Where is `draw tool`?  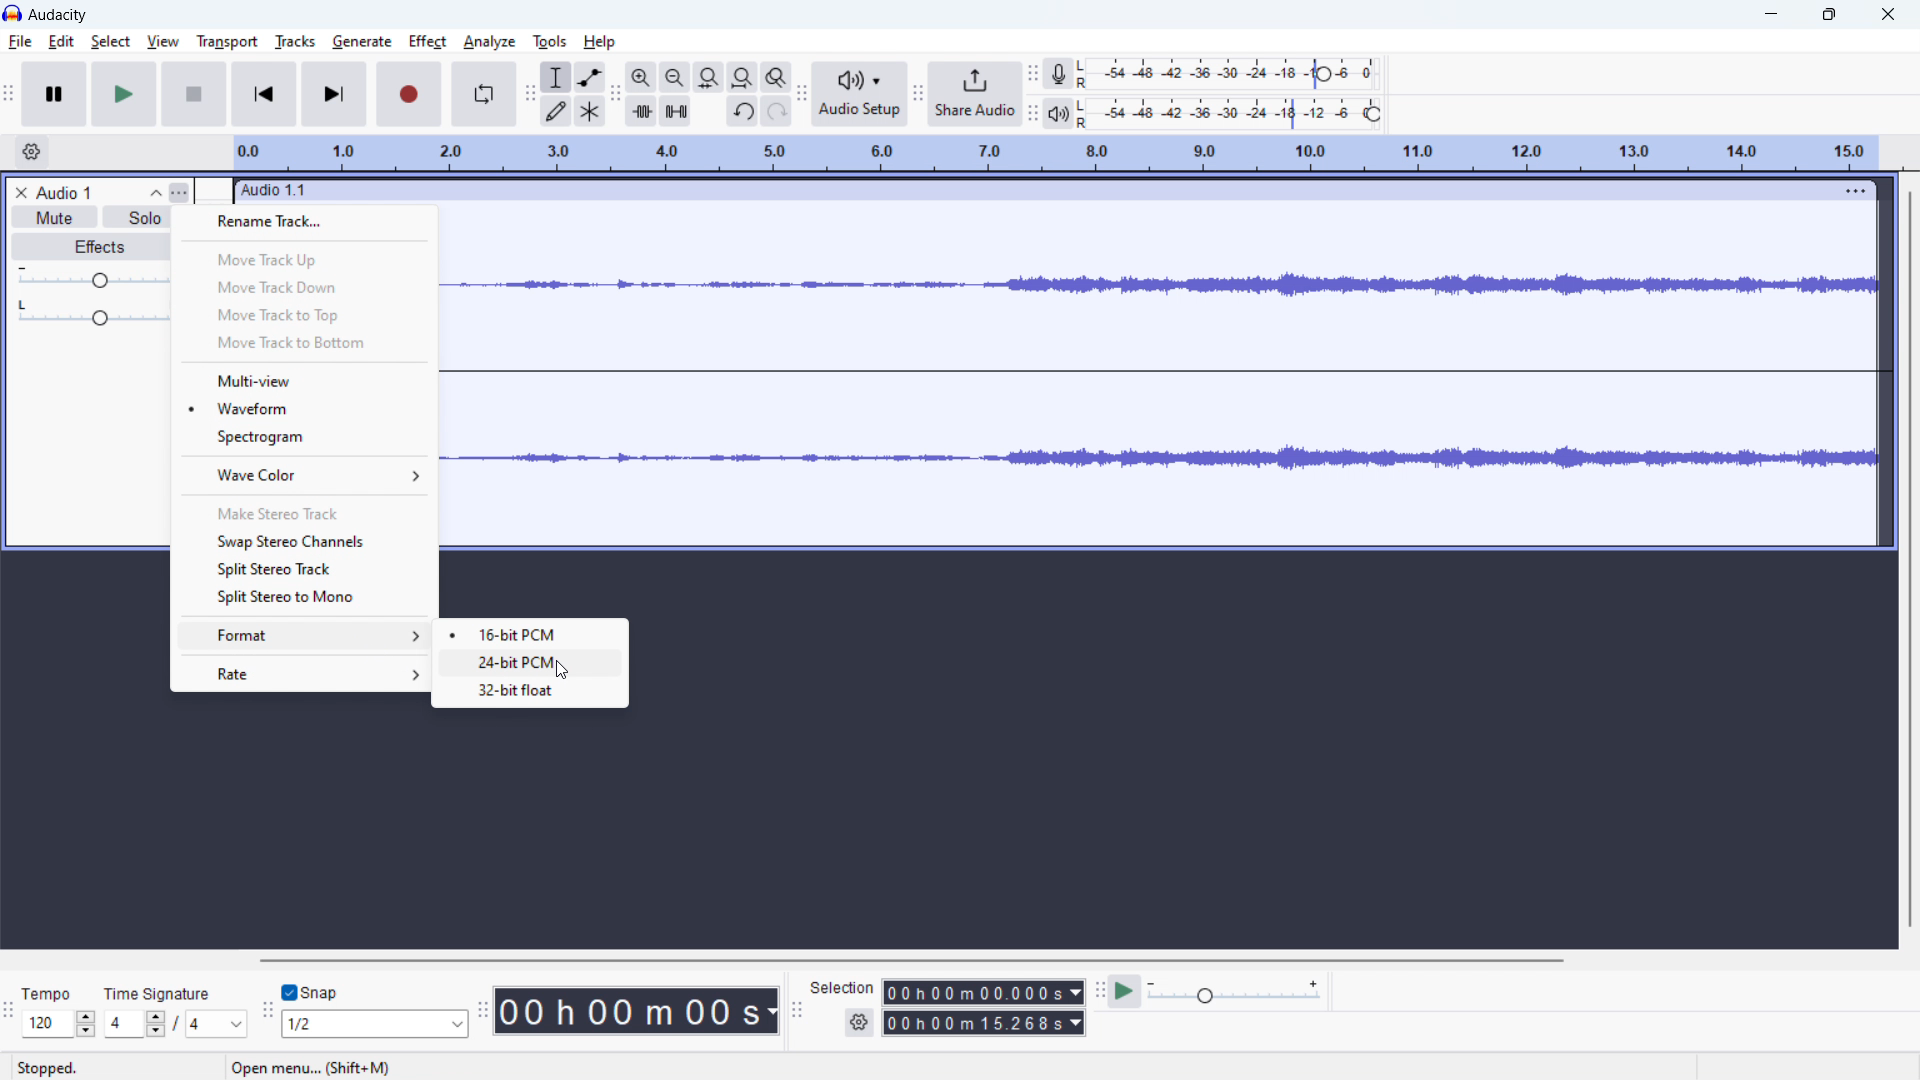 draw tool is located at coordinates (556, 110).